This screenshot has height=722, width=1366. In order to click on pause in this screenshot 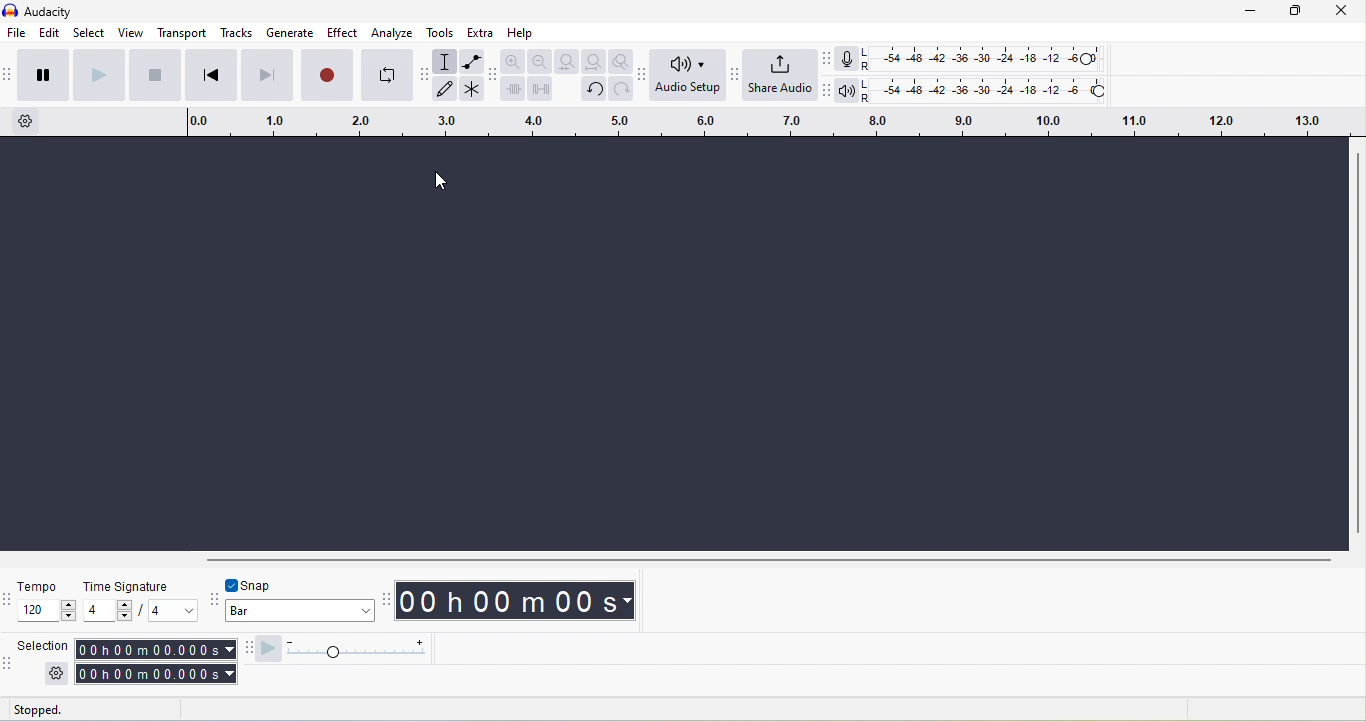, I will do `click(45, 75)`.